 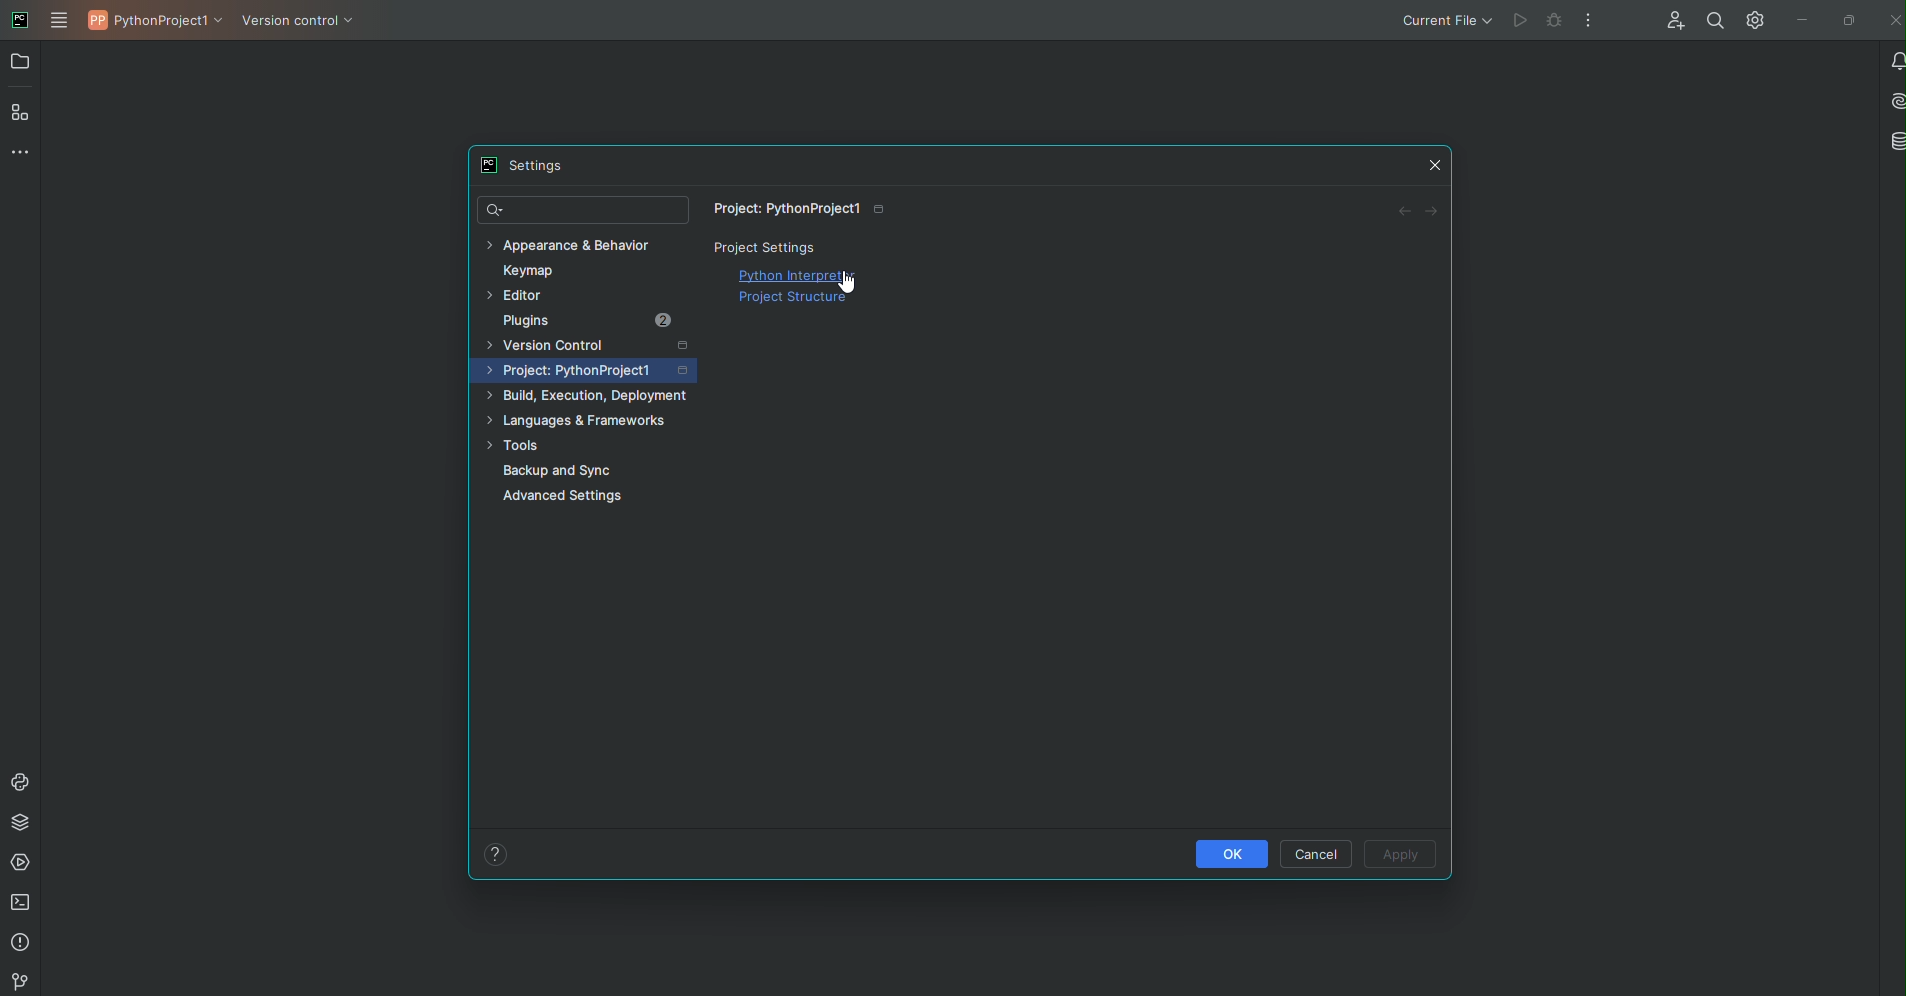 I want to click on Advanced Settings, so click(x=569, y=502).